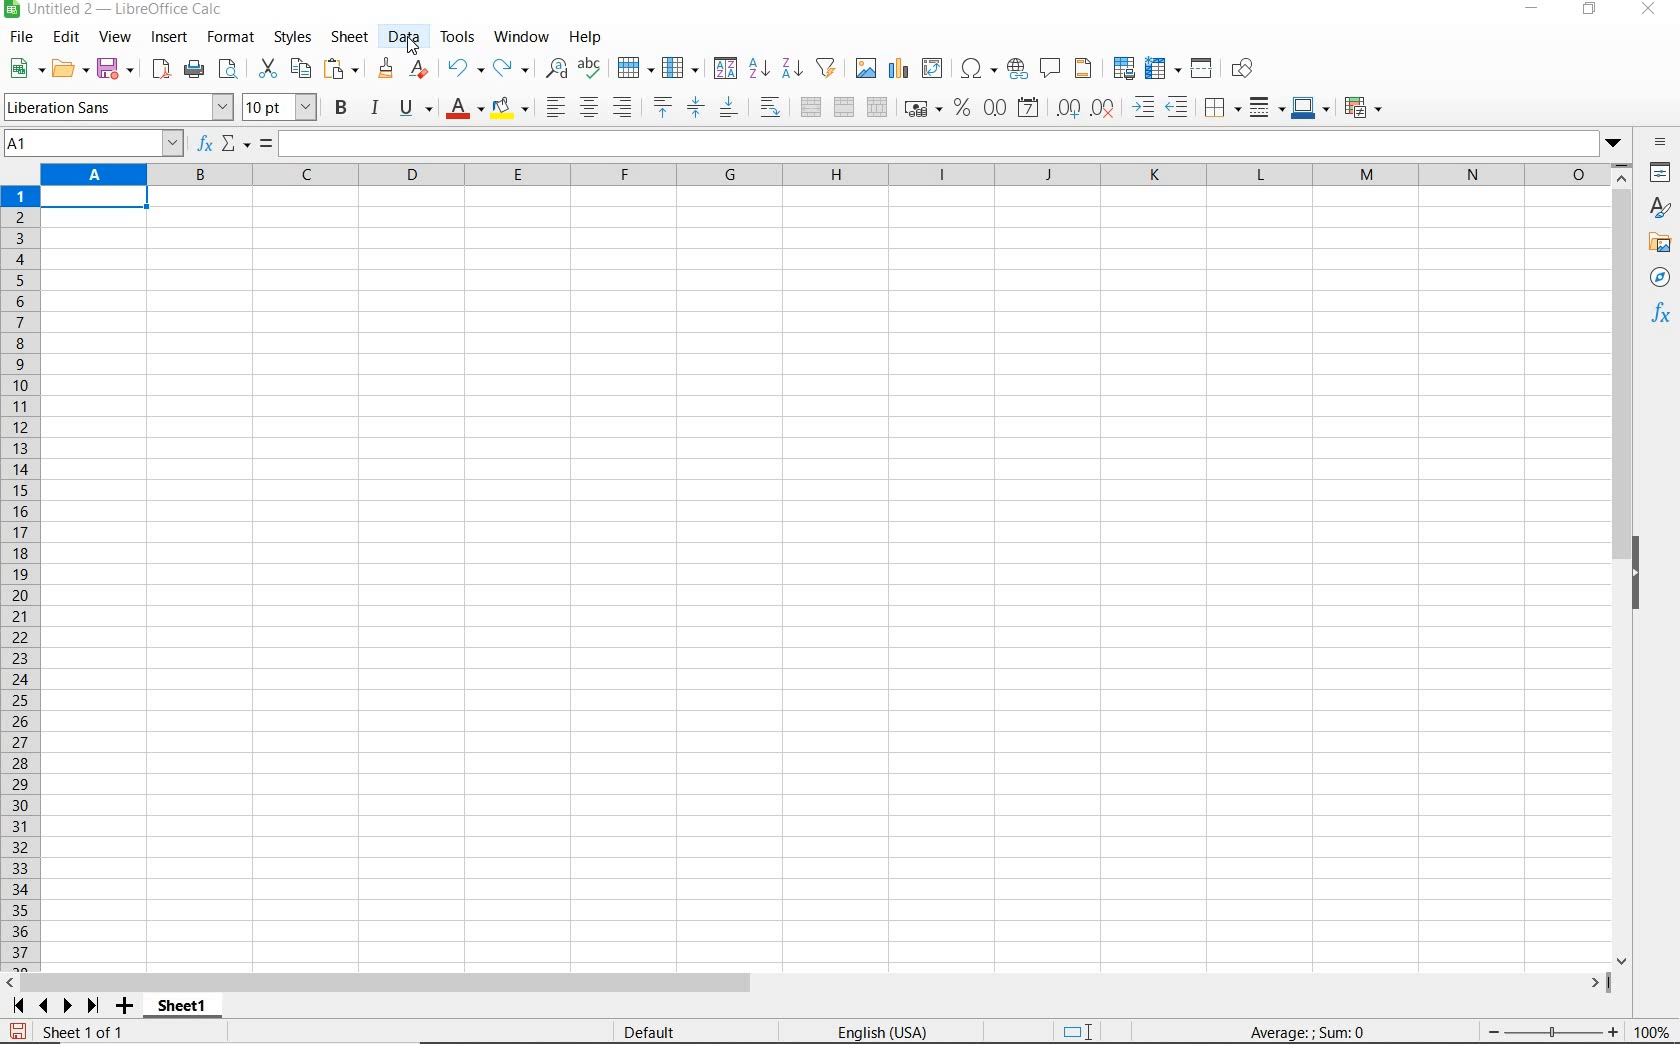  Describe the element at coordinates (1555, 1033) in the screenshot. I see `zoom out or zoom in` at that location.